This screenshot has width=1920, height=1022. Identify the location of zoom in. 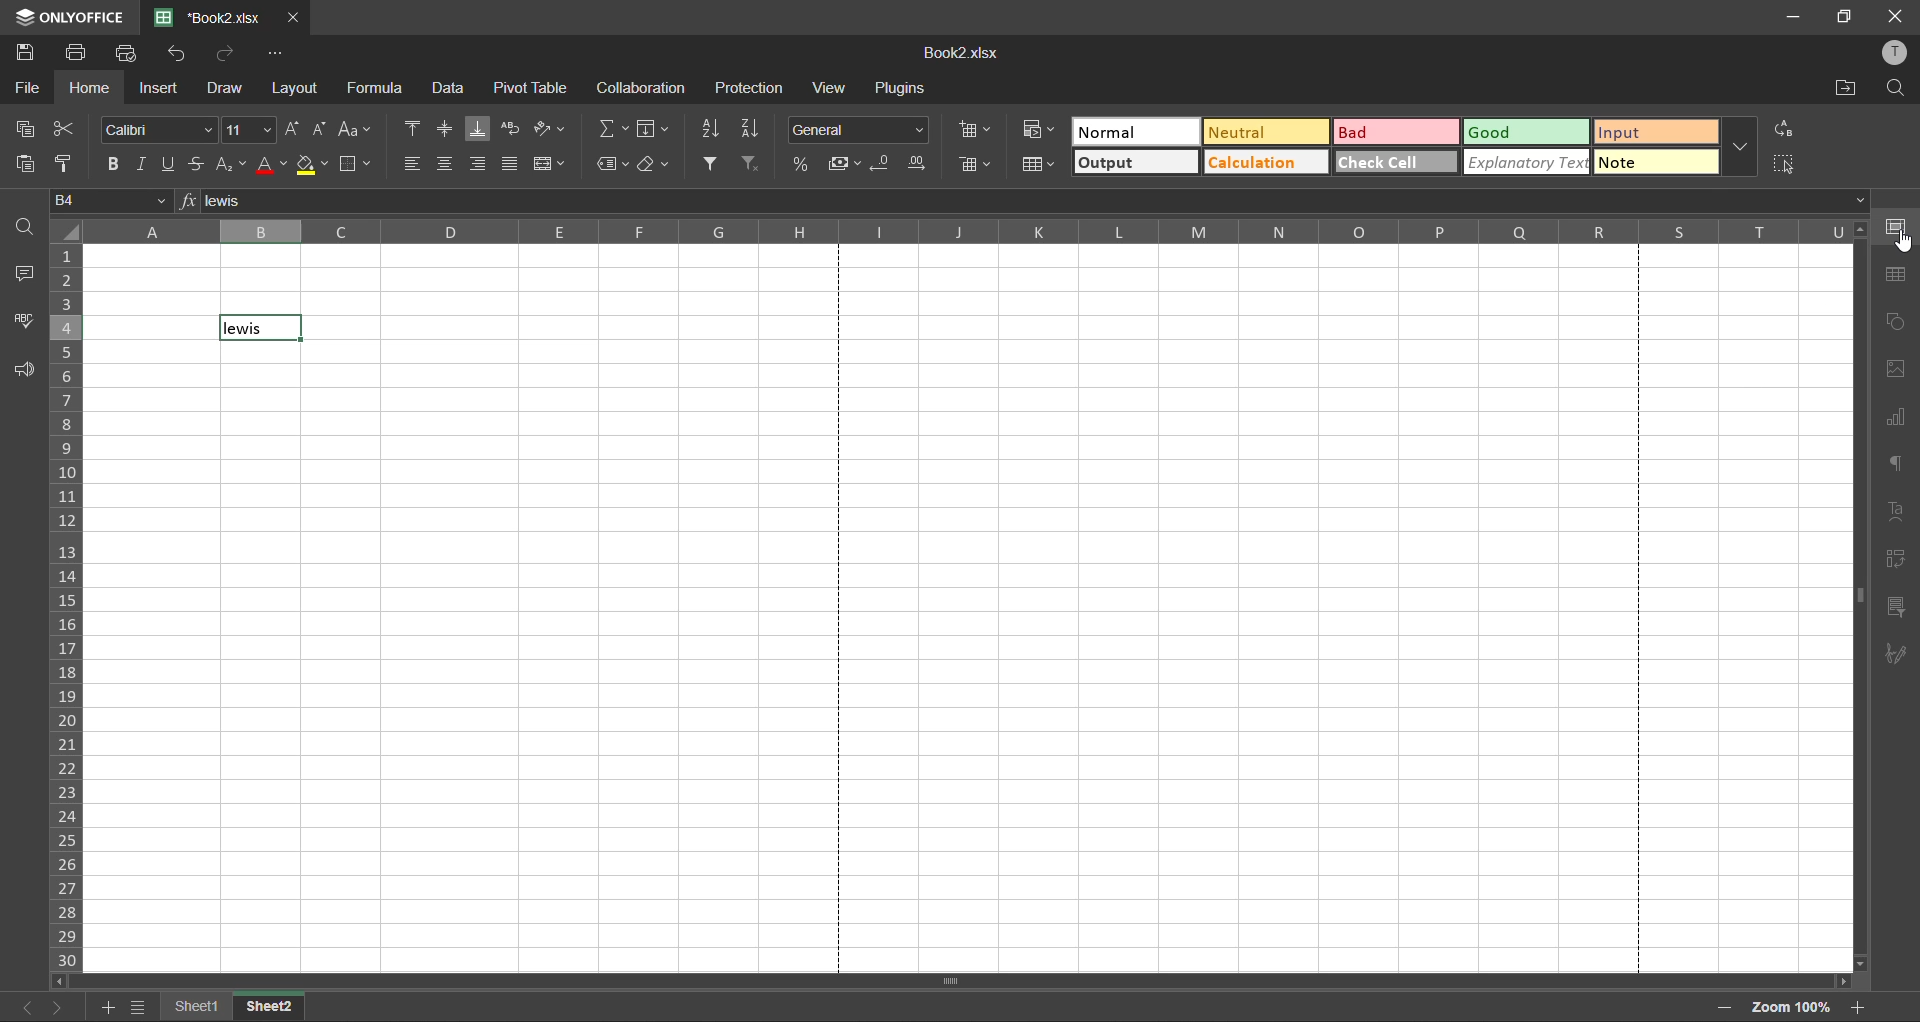
(1722, 1007).